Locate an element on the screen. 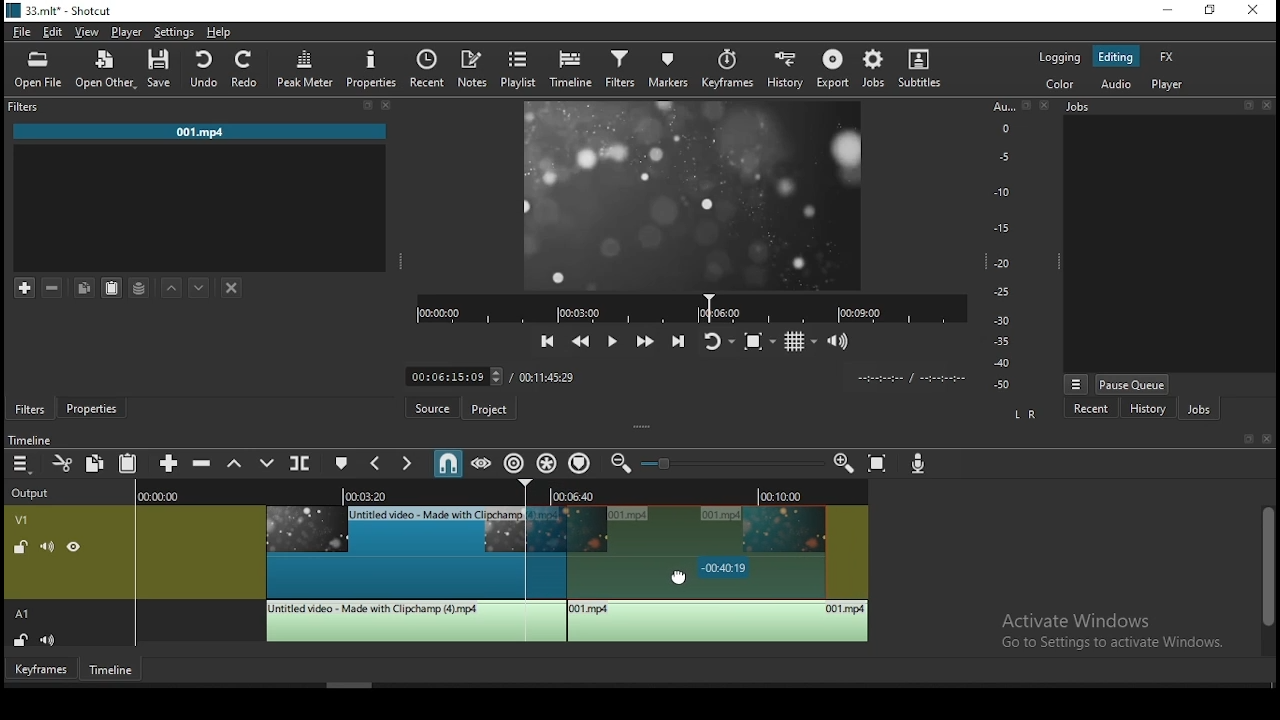  open file is located at coordinates (35, 71).